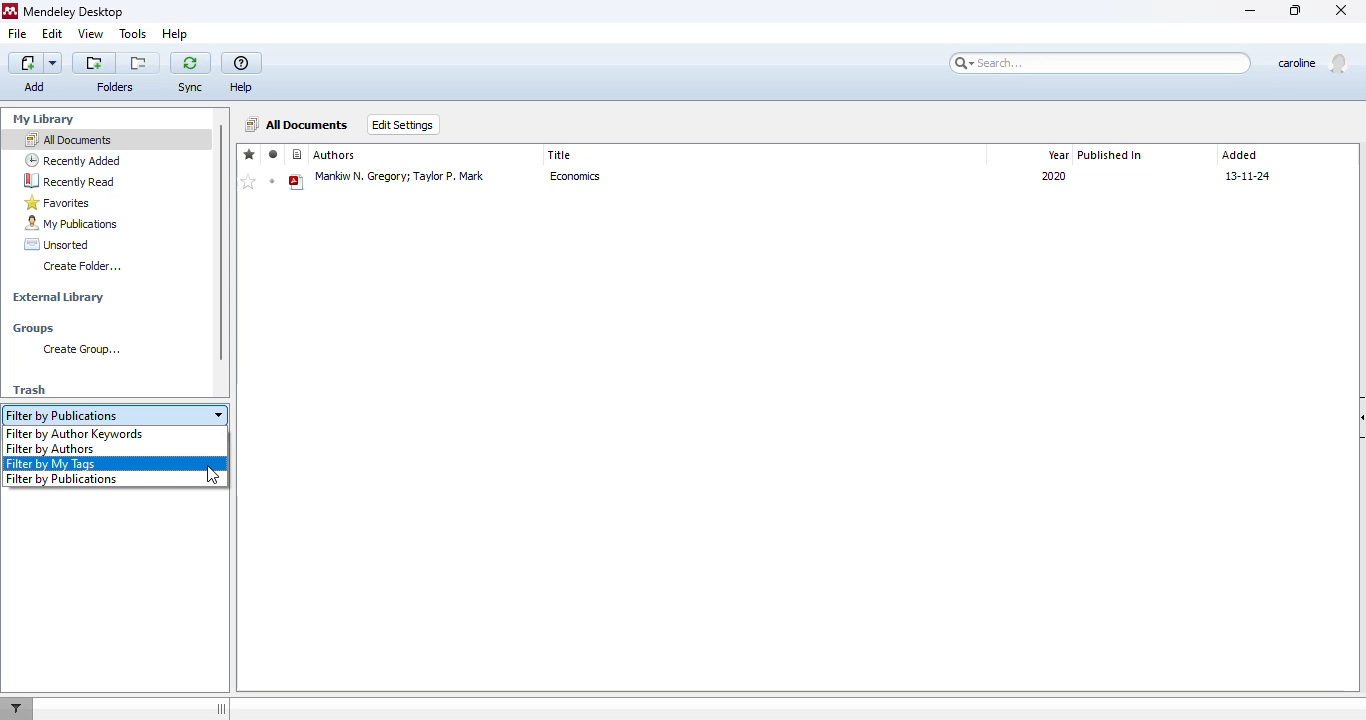 This screenshot has width=1366, height=720. What do you see at coordinates (1096, 63) in the screenshot?
I see `search` at bounding box center [1096, 63].